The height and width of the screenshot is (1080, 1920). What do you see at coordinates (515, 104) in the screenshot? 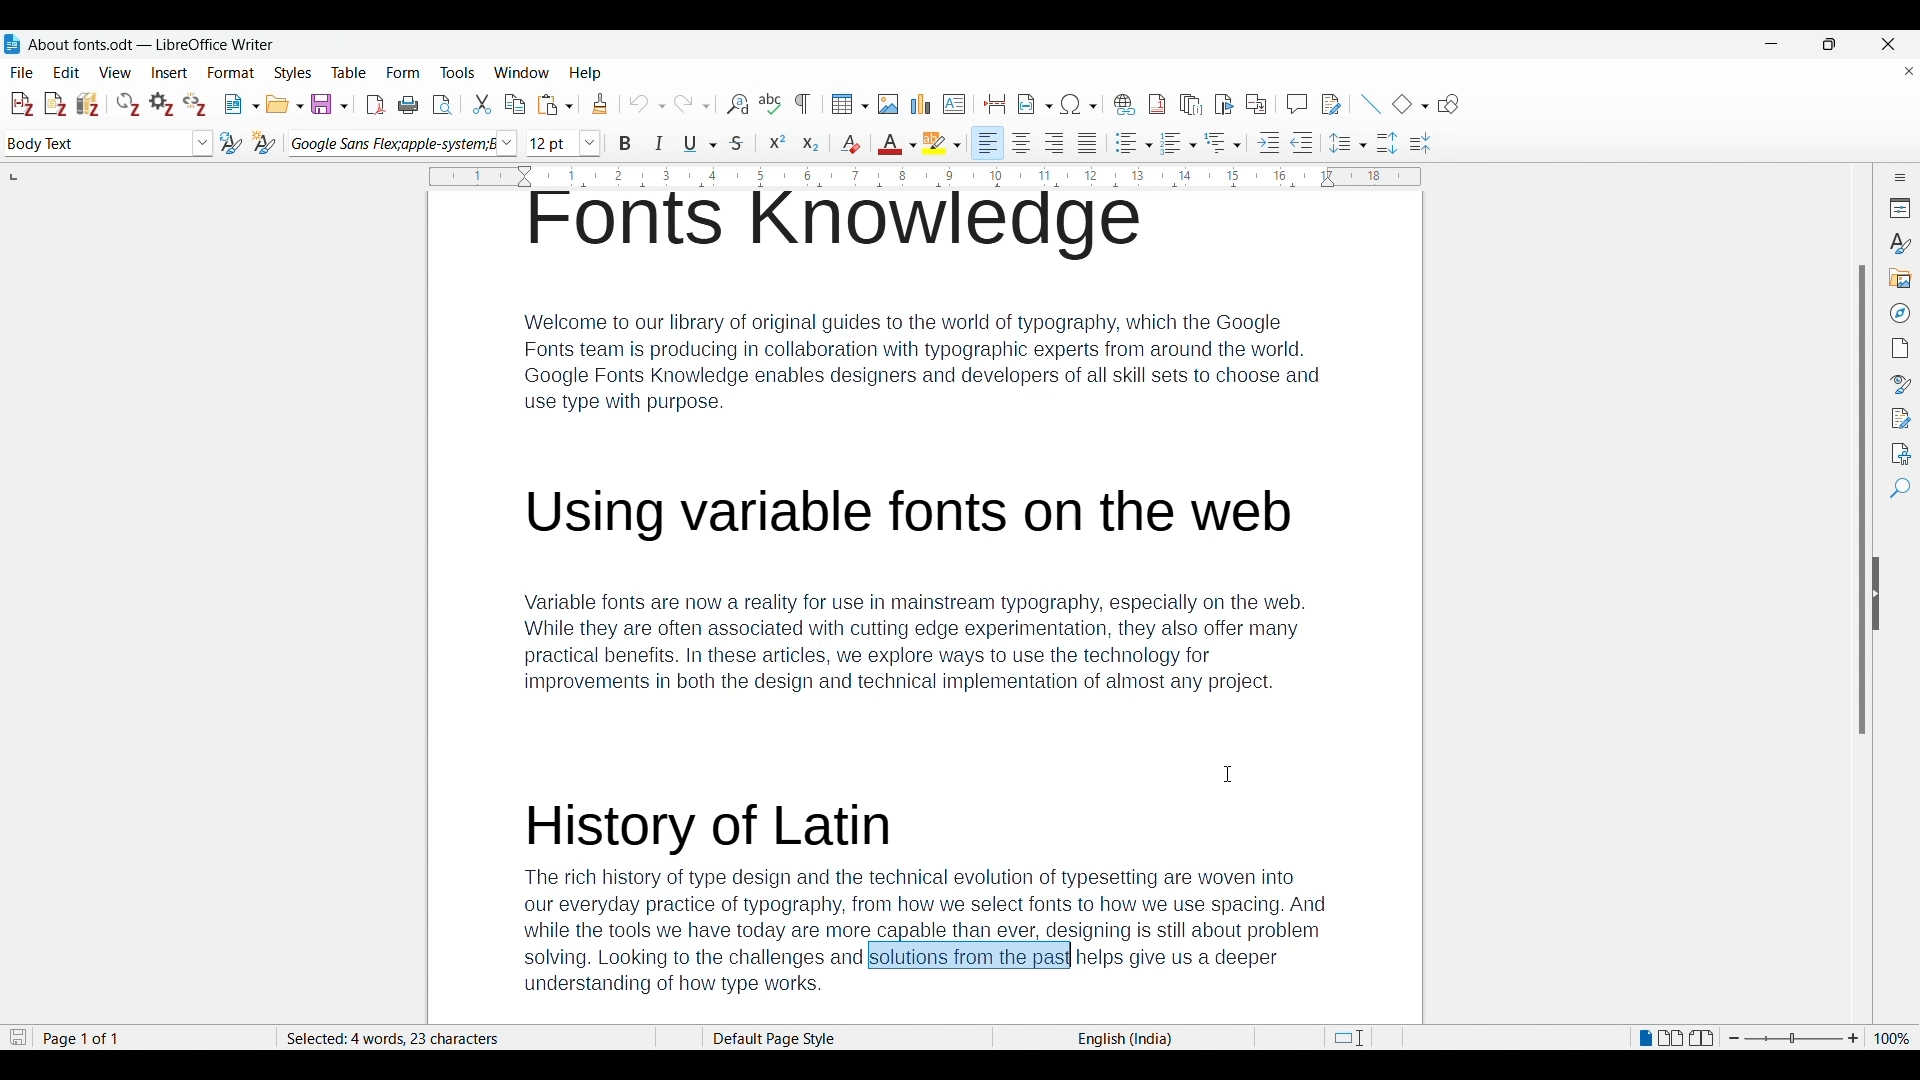
I see `Copy` at bounding box center [515, 104].